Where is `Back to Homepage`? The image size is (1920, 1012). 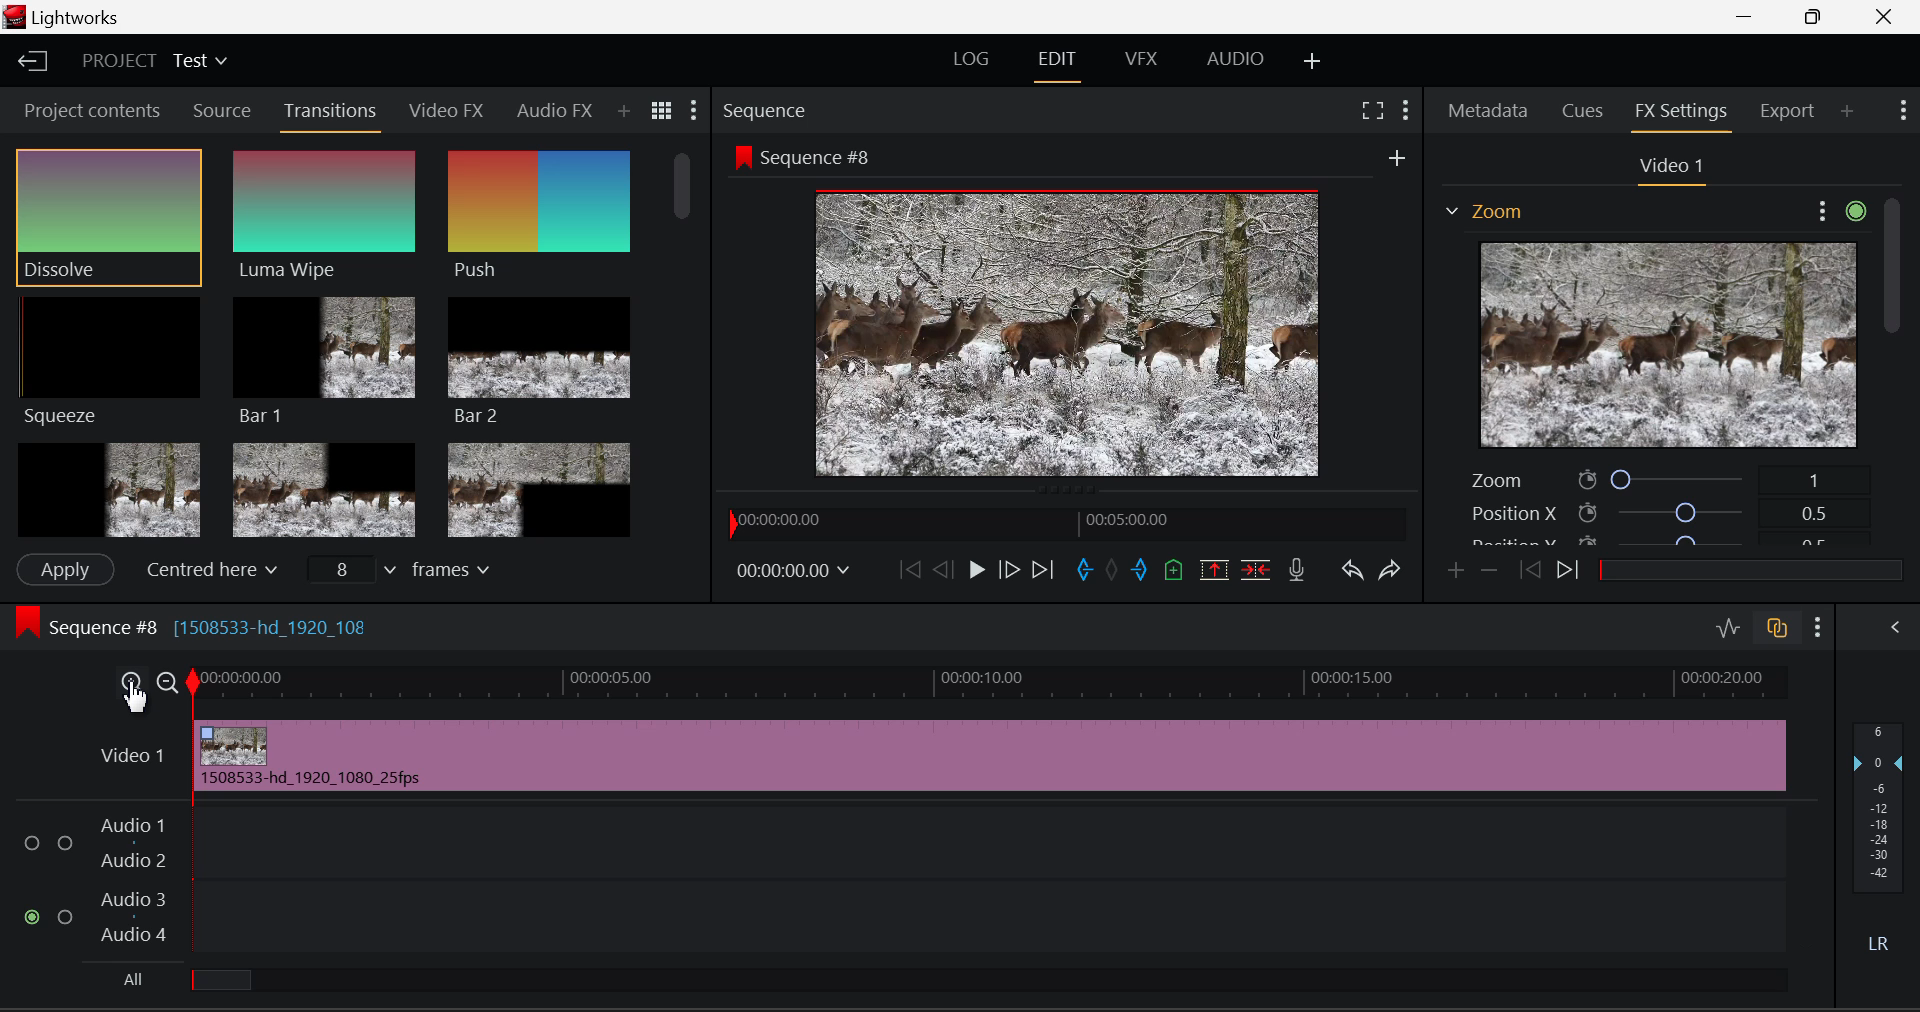 Back to Homepage is located at coordinates (29, 59).